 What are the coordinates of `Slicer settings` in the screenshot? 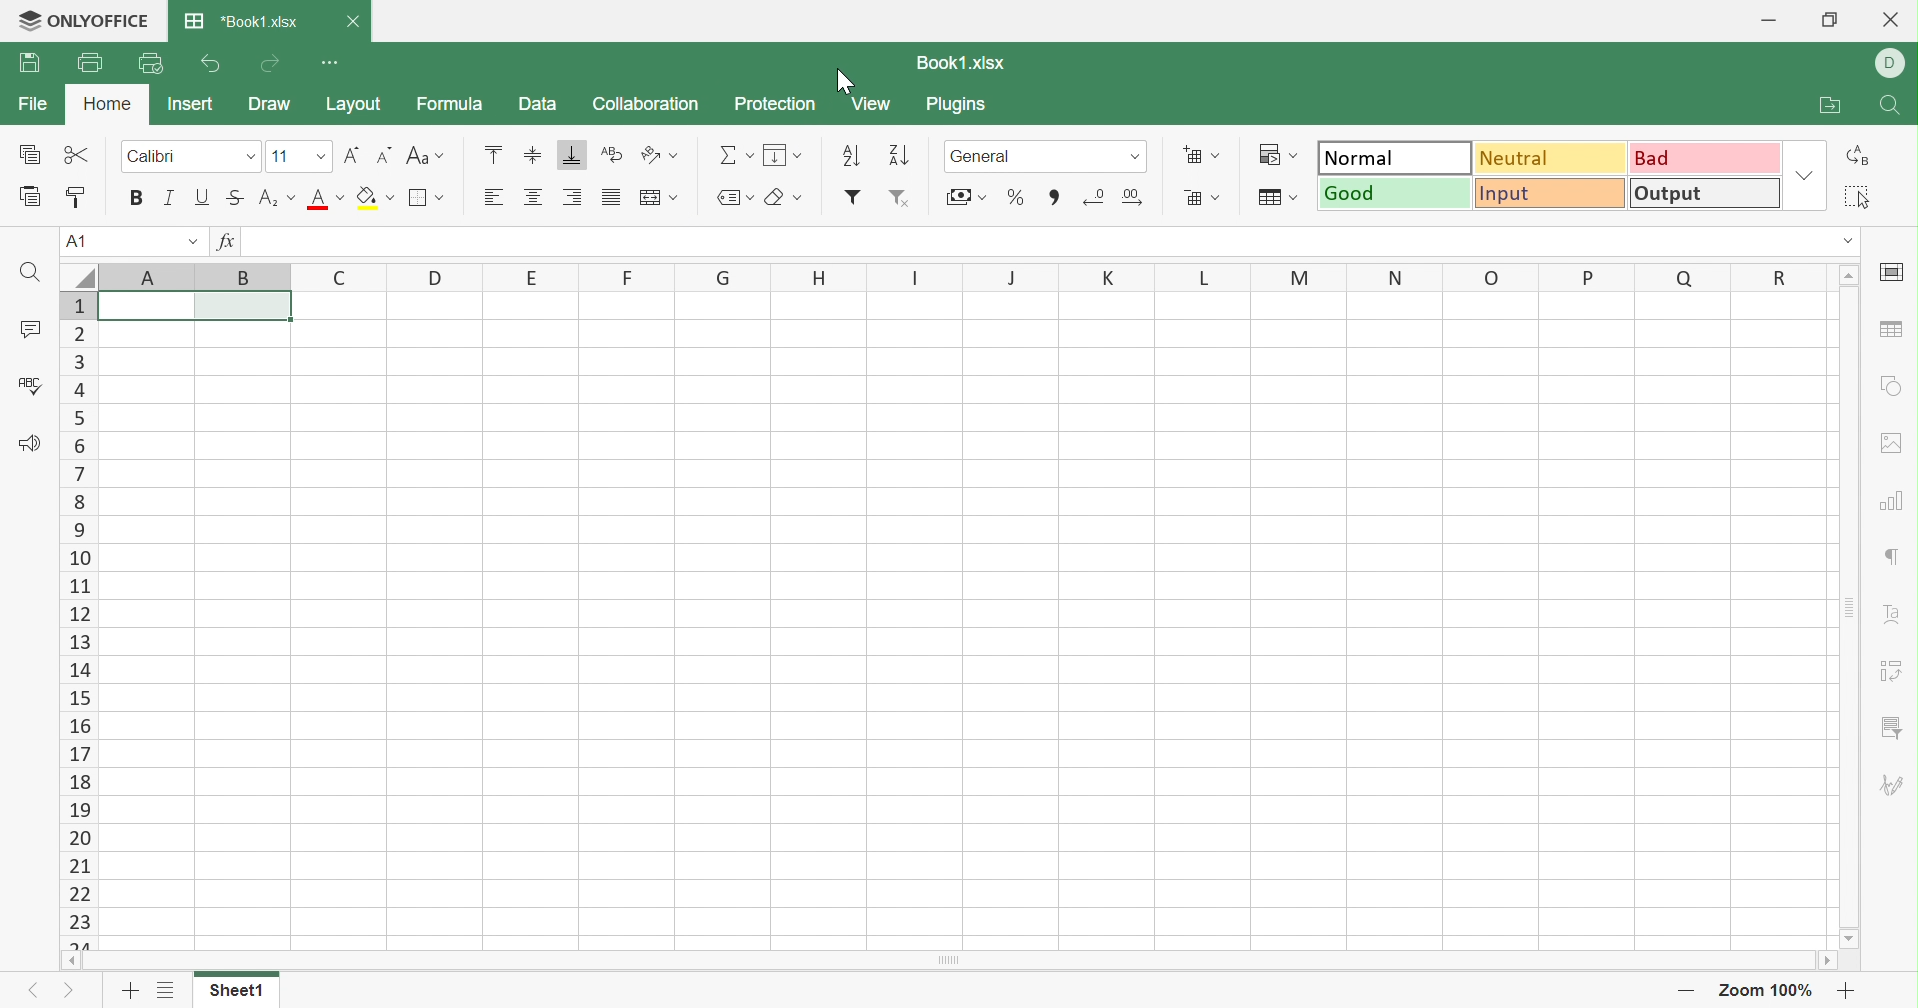 It's located at (1891, 729).